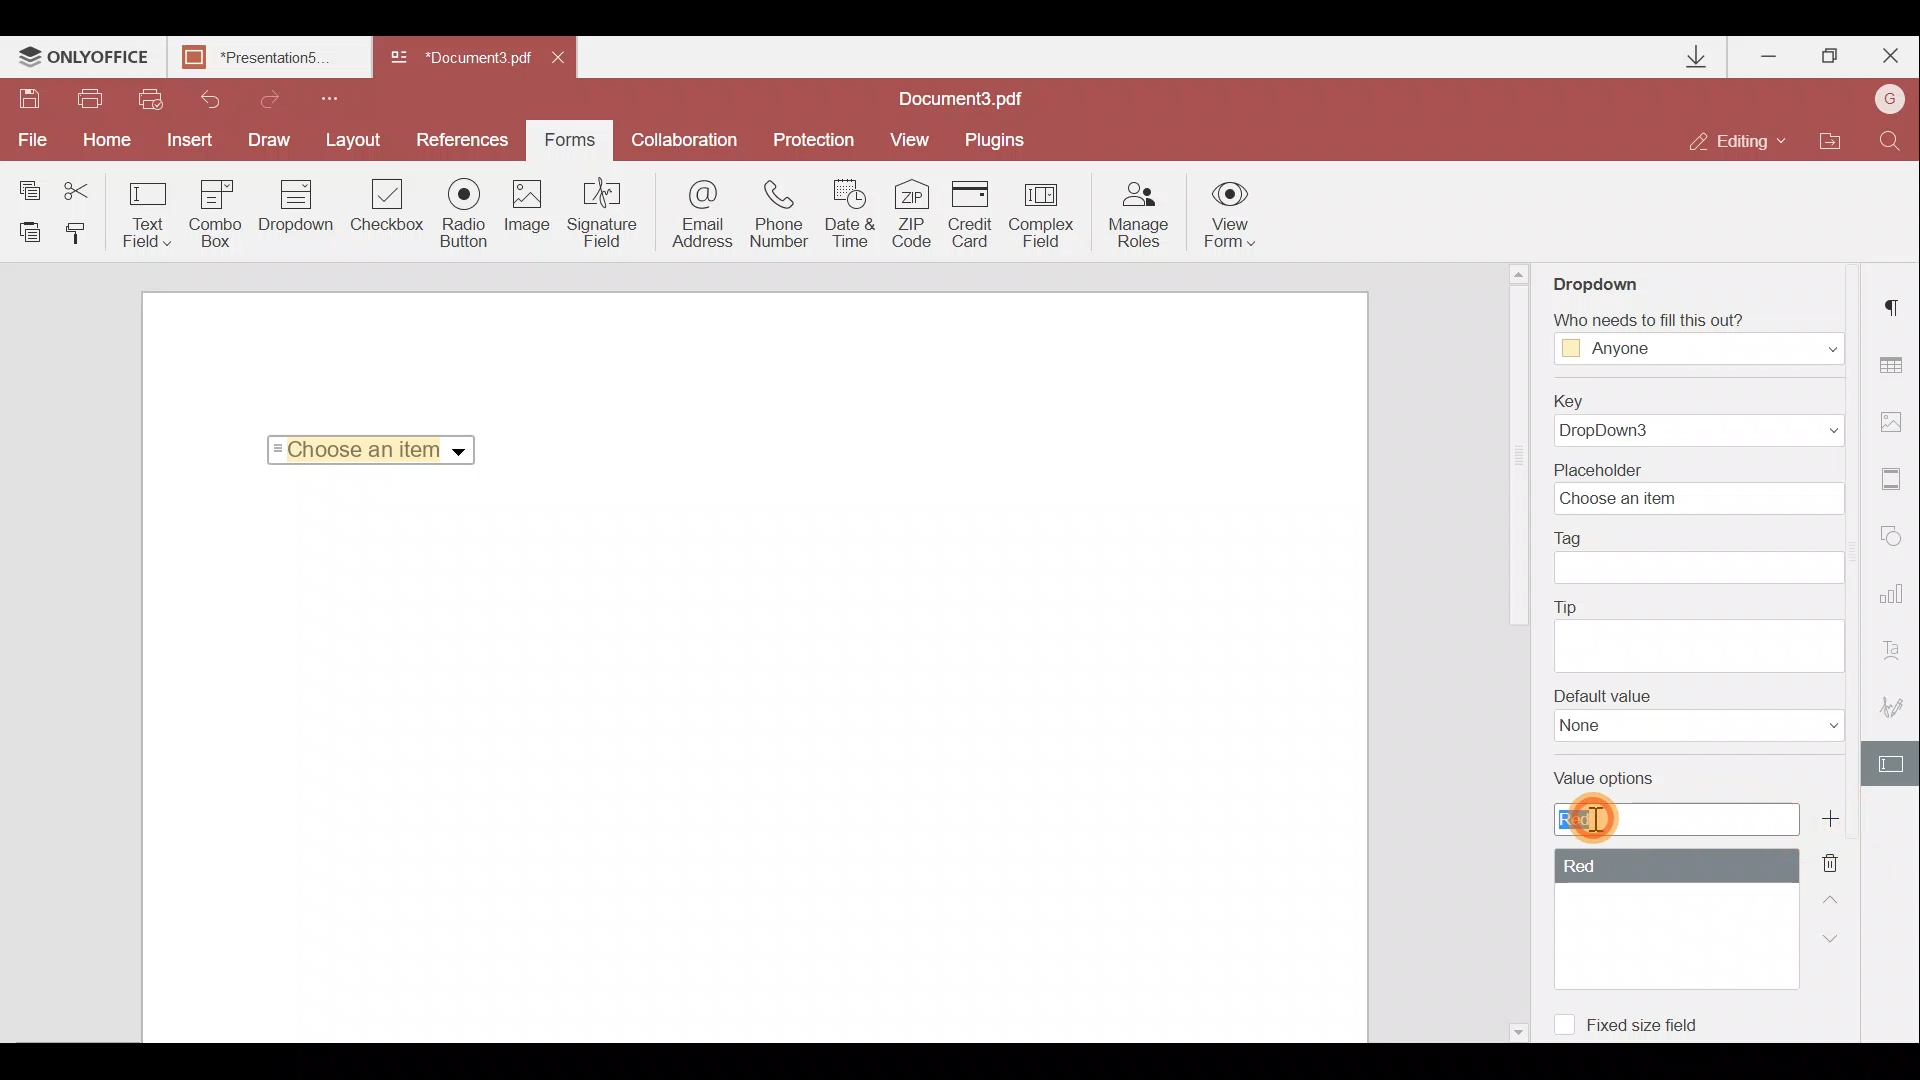 This screenshot has height=1080, width=1920. I want to click on Fill Access, so click(1694, 339).